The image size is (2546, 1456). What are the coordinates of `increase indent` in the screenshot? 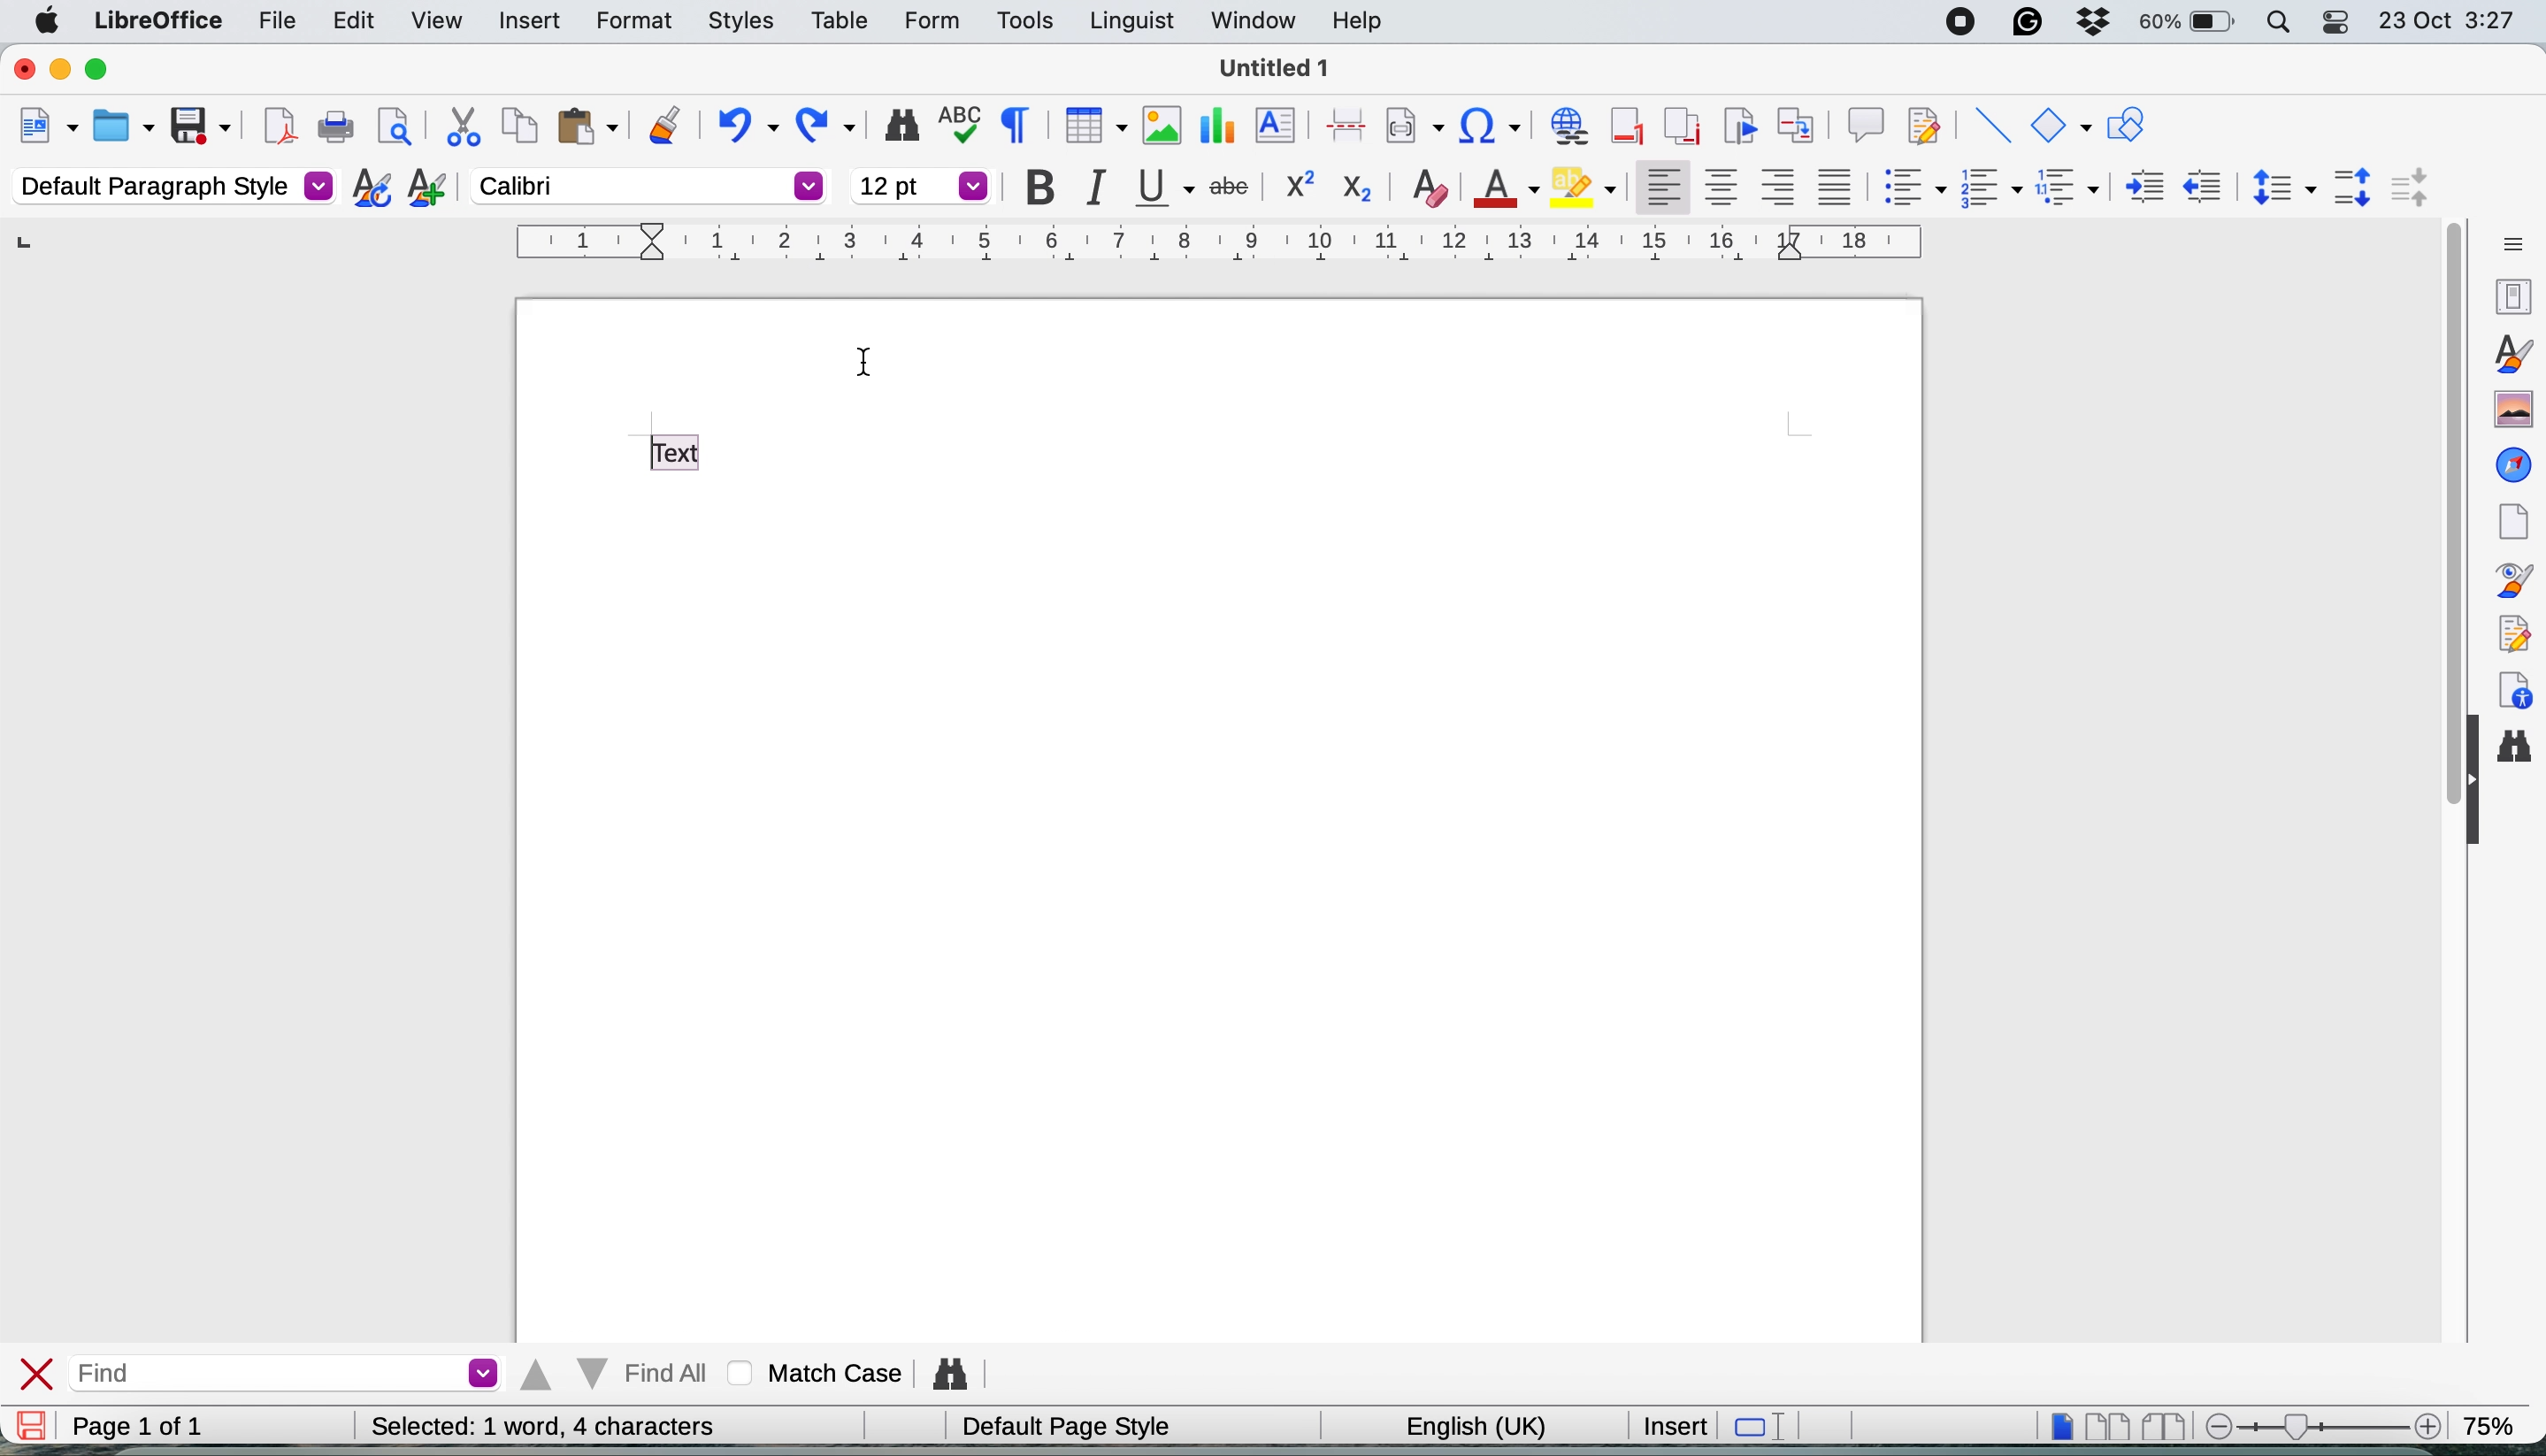 It's located at (2133, 187).